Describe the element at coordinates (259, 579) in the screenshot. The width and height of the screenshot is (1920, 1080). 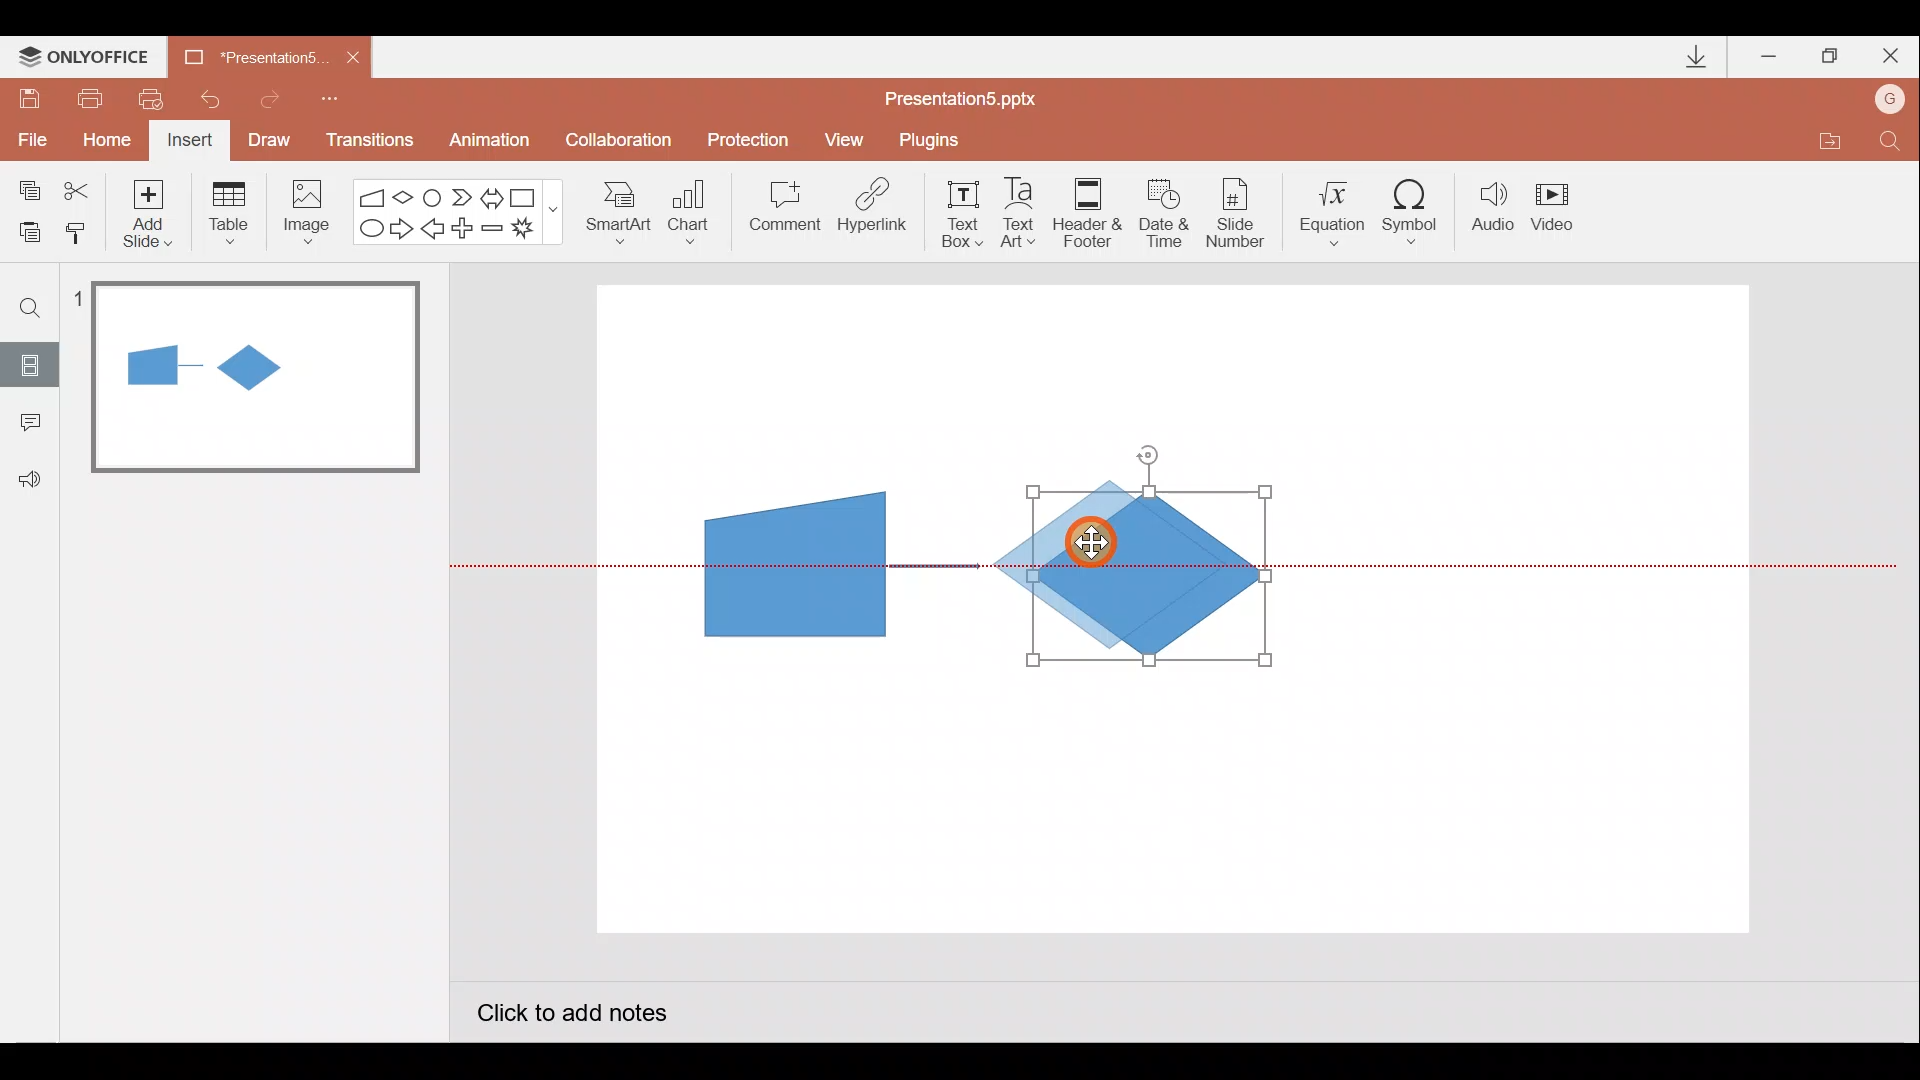
I see `Slide pane` at that location.